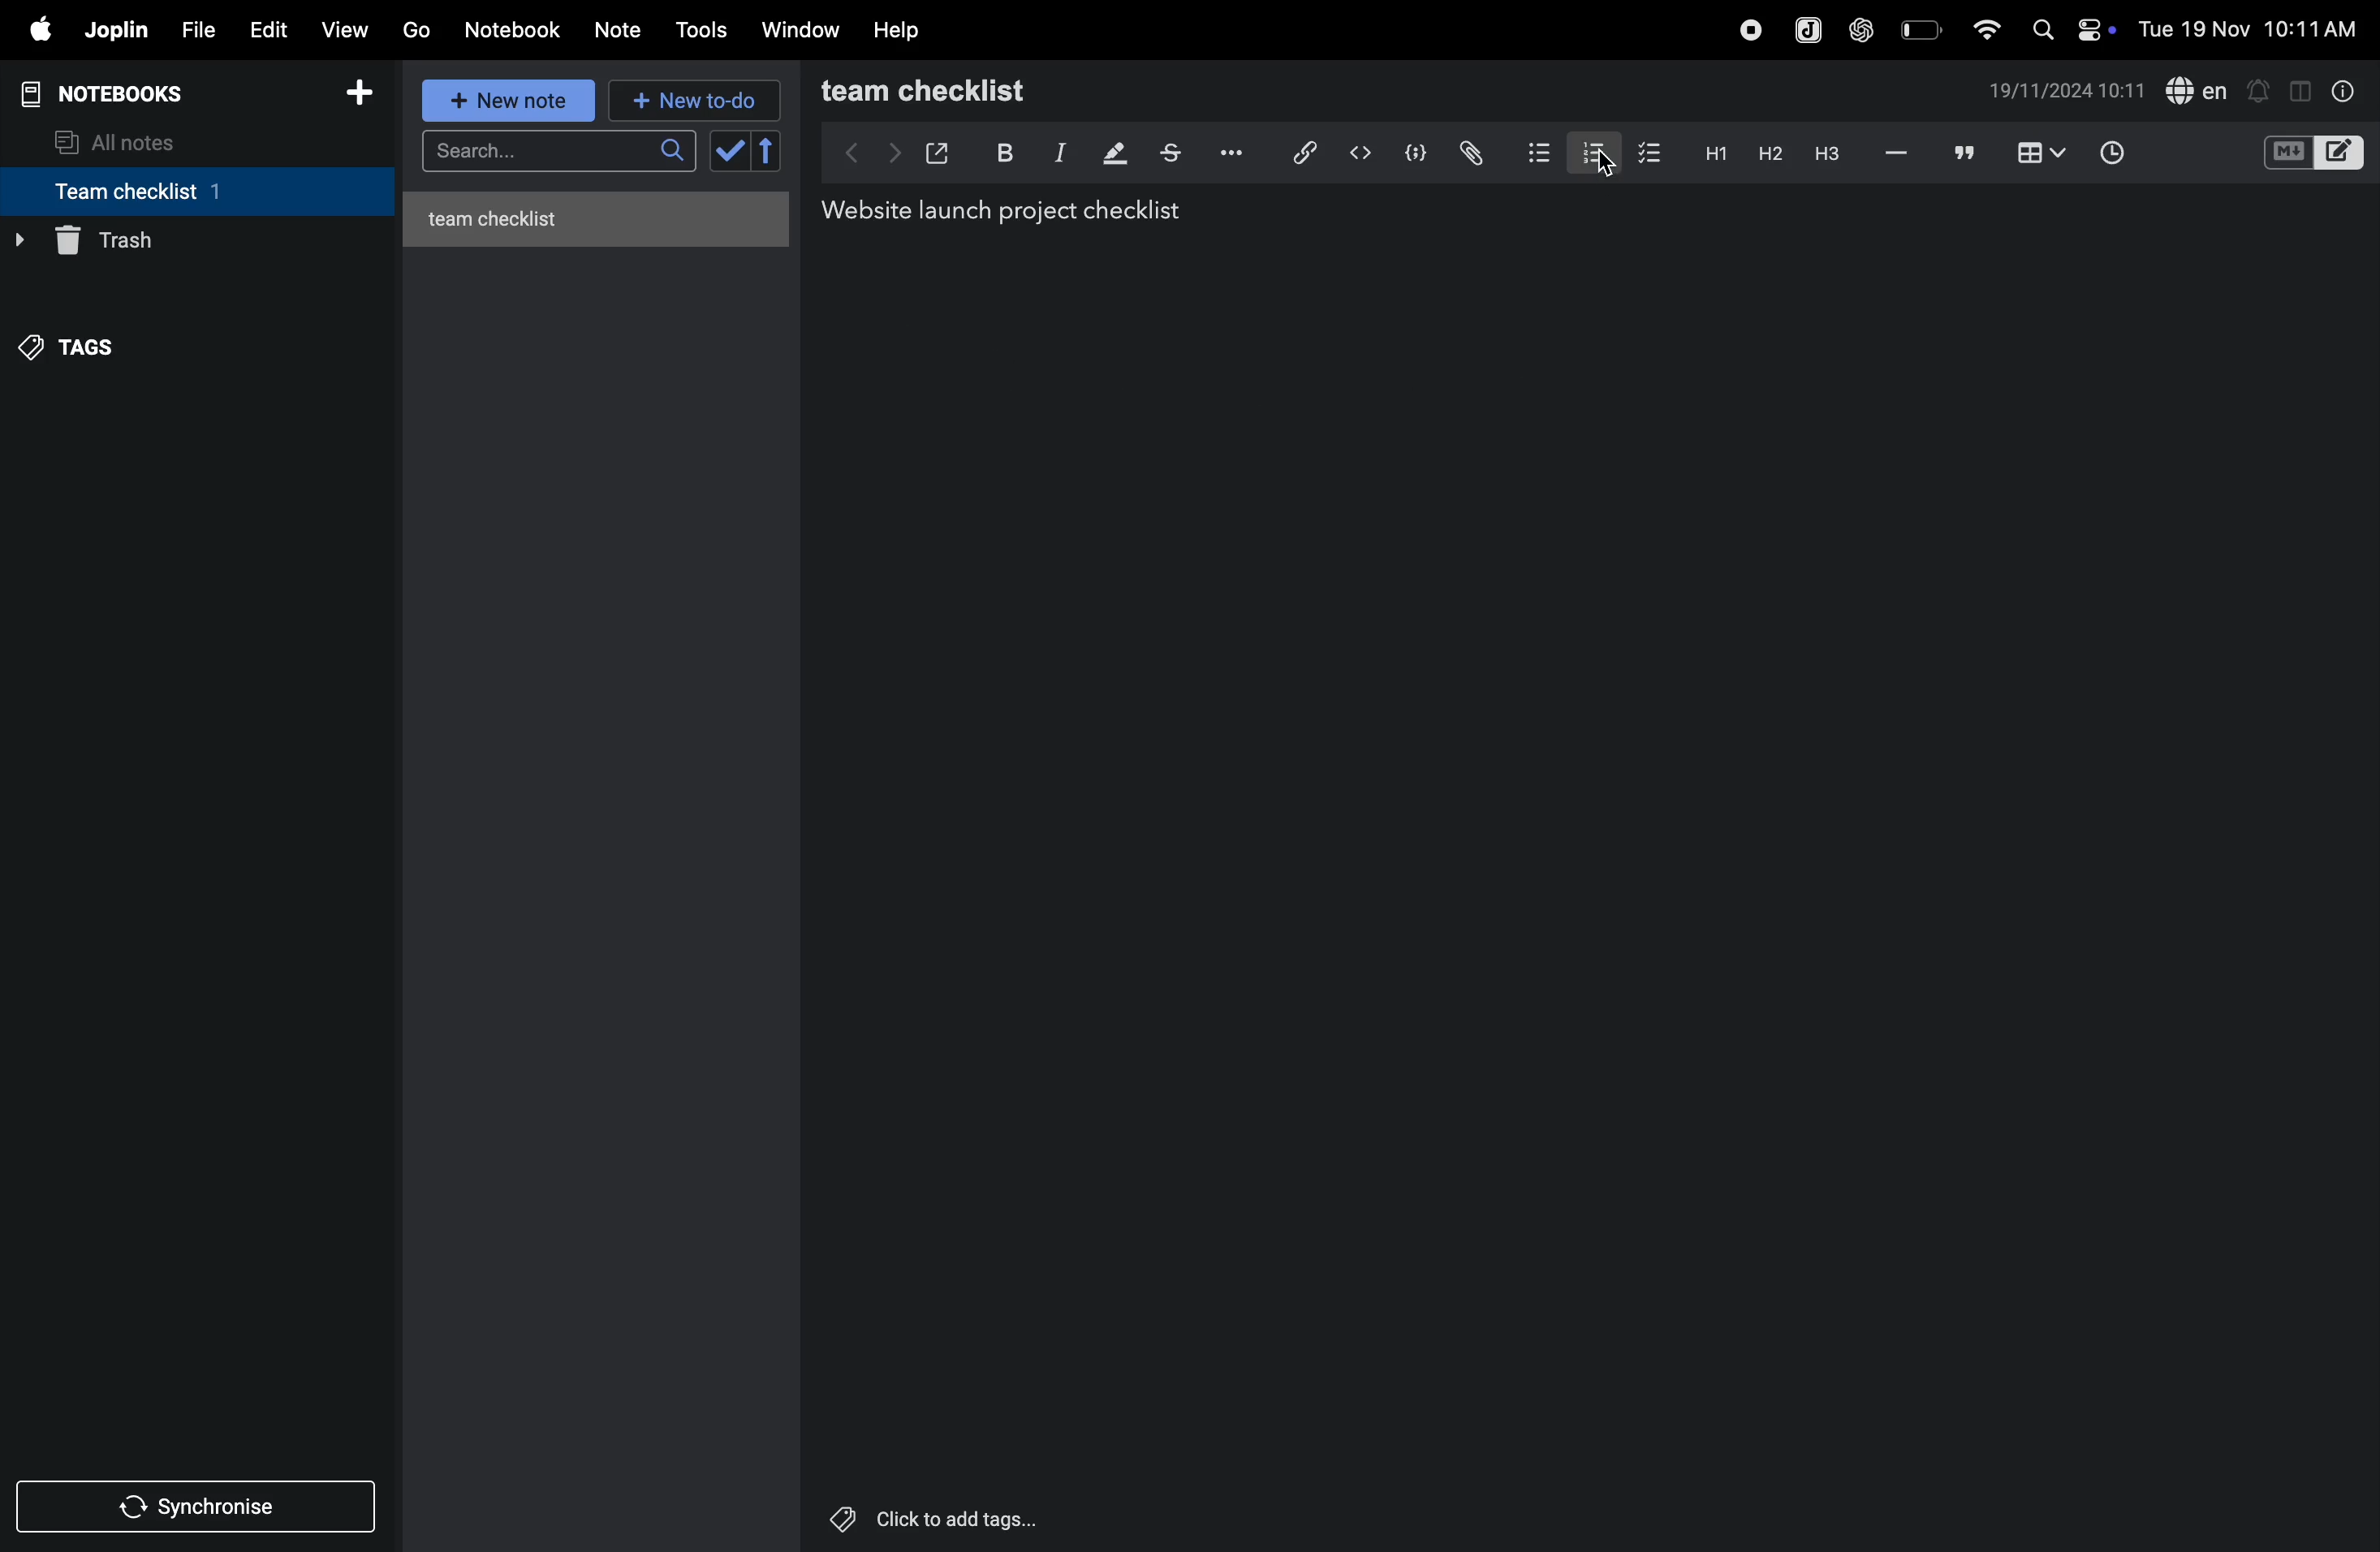  What do you see at coordinates (368, 93) in the screenshot?
I see `add` at bounding box center [368, 93].